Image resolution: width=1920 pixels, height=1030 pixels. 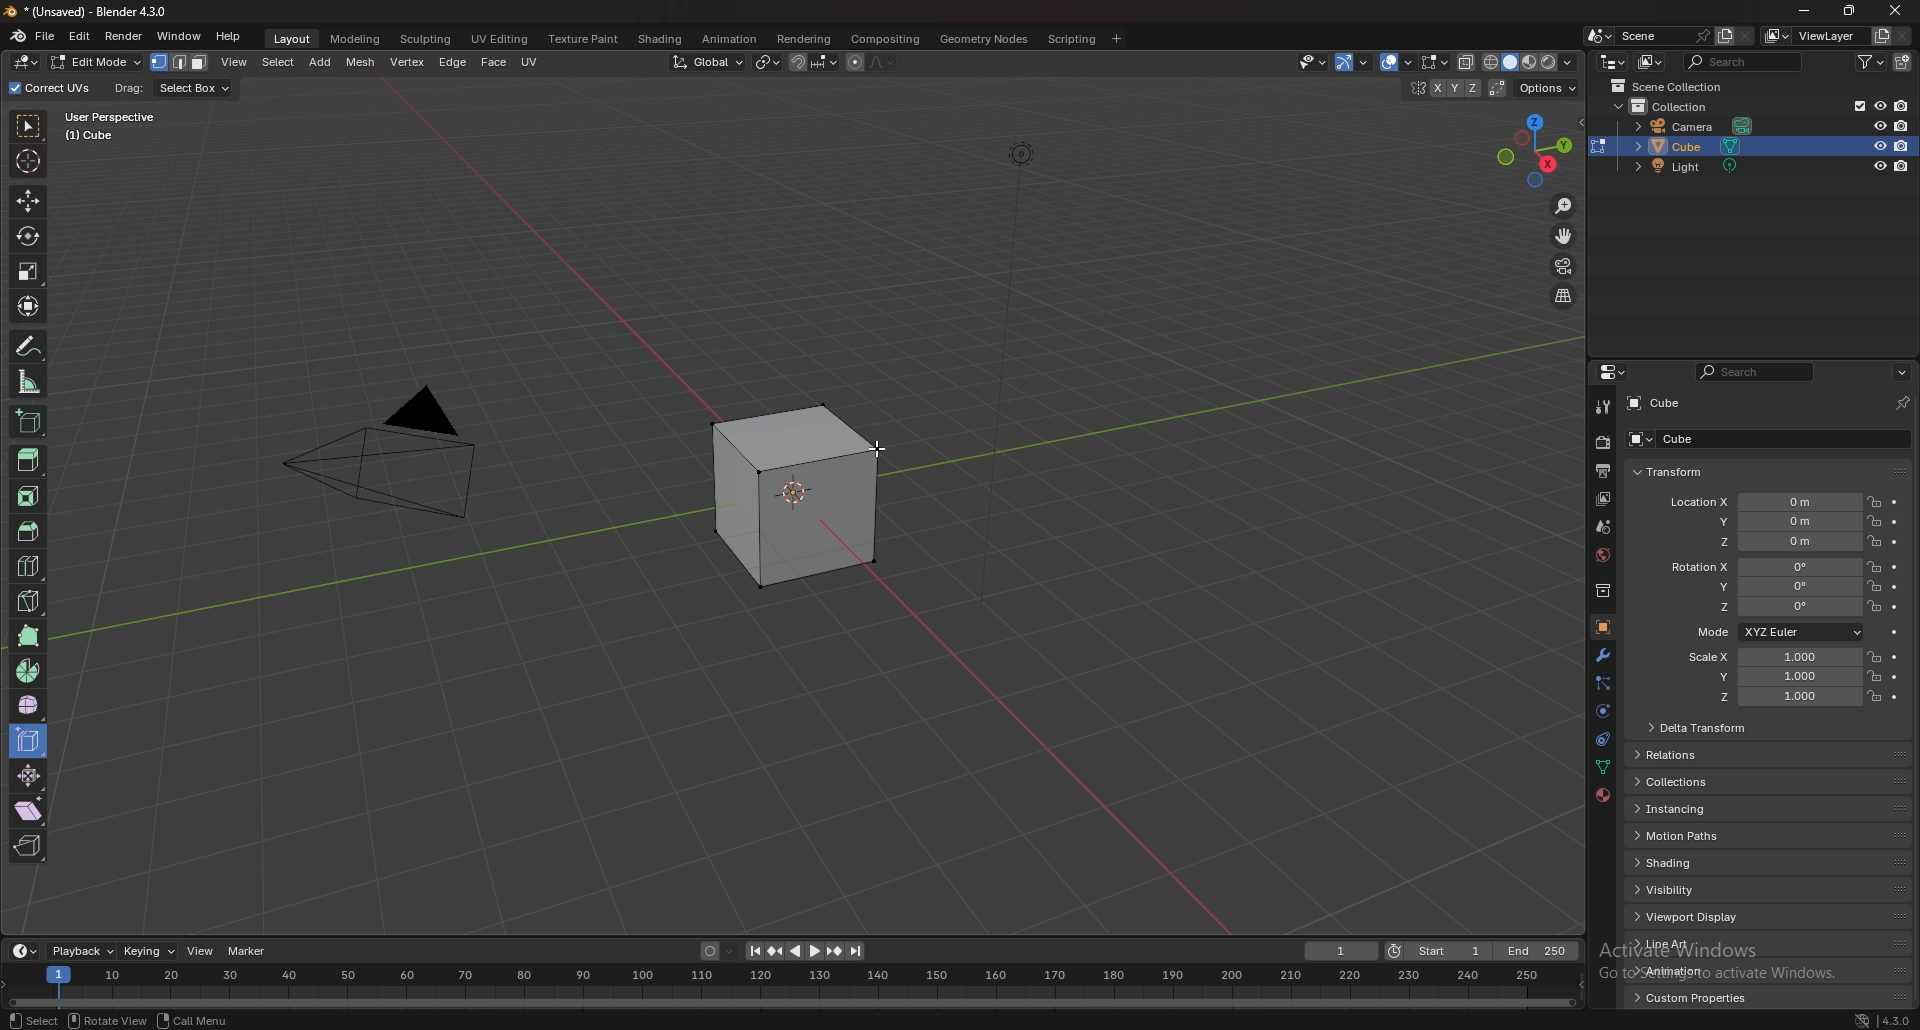 What do you see at coordinates (1651, 62) in the screenshot?
I see `display mode` at bounding box center [1651, 62].